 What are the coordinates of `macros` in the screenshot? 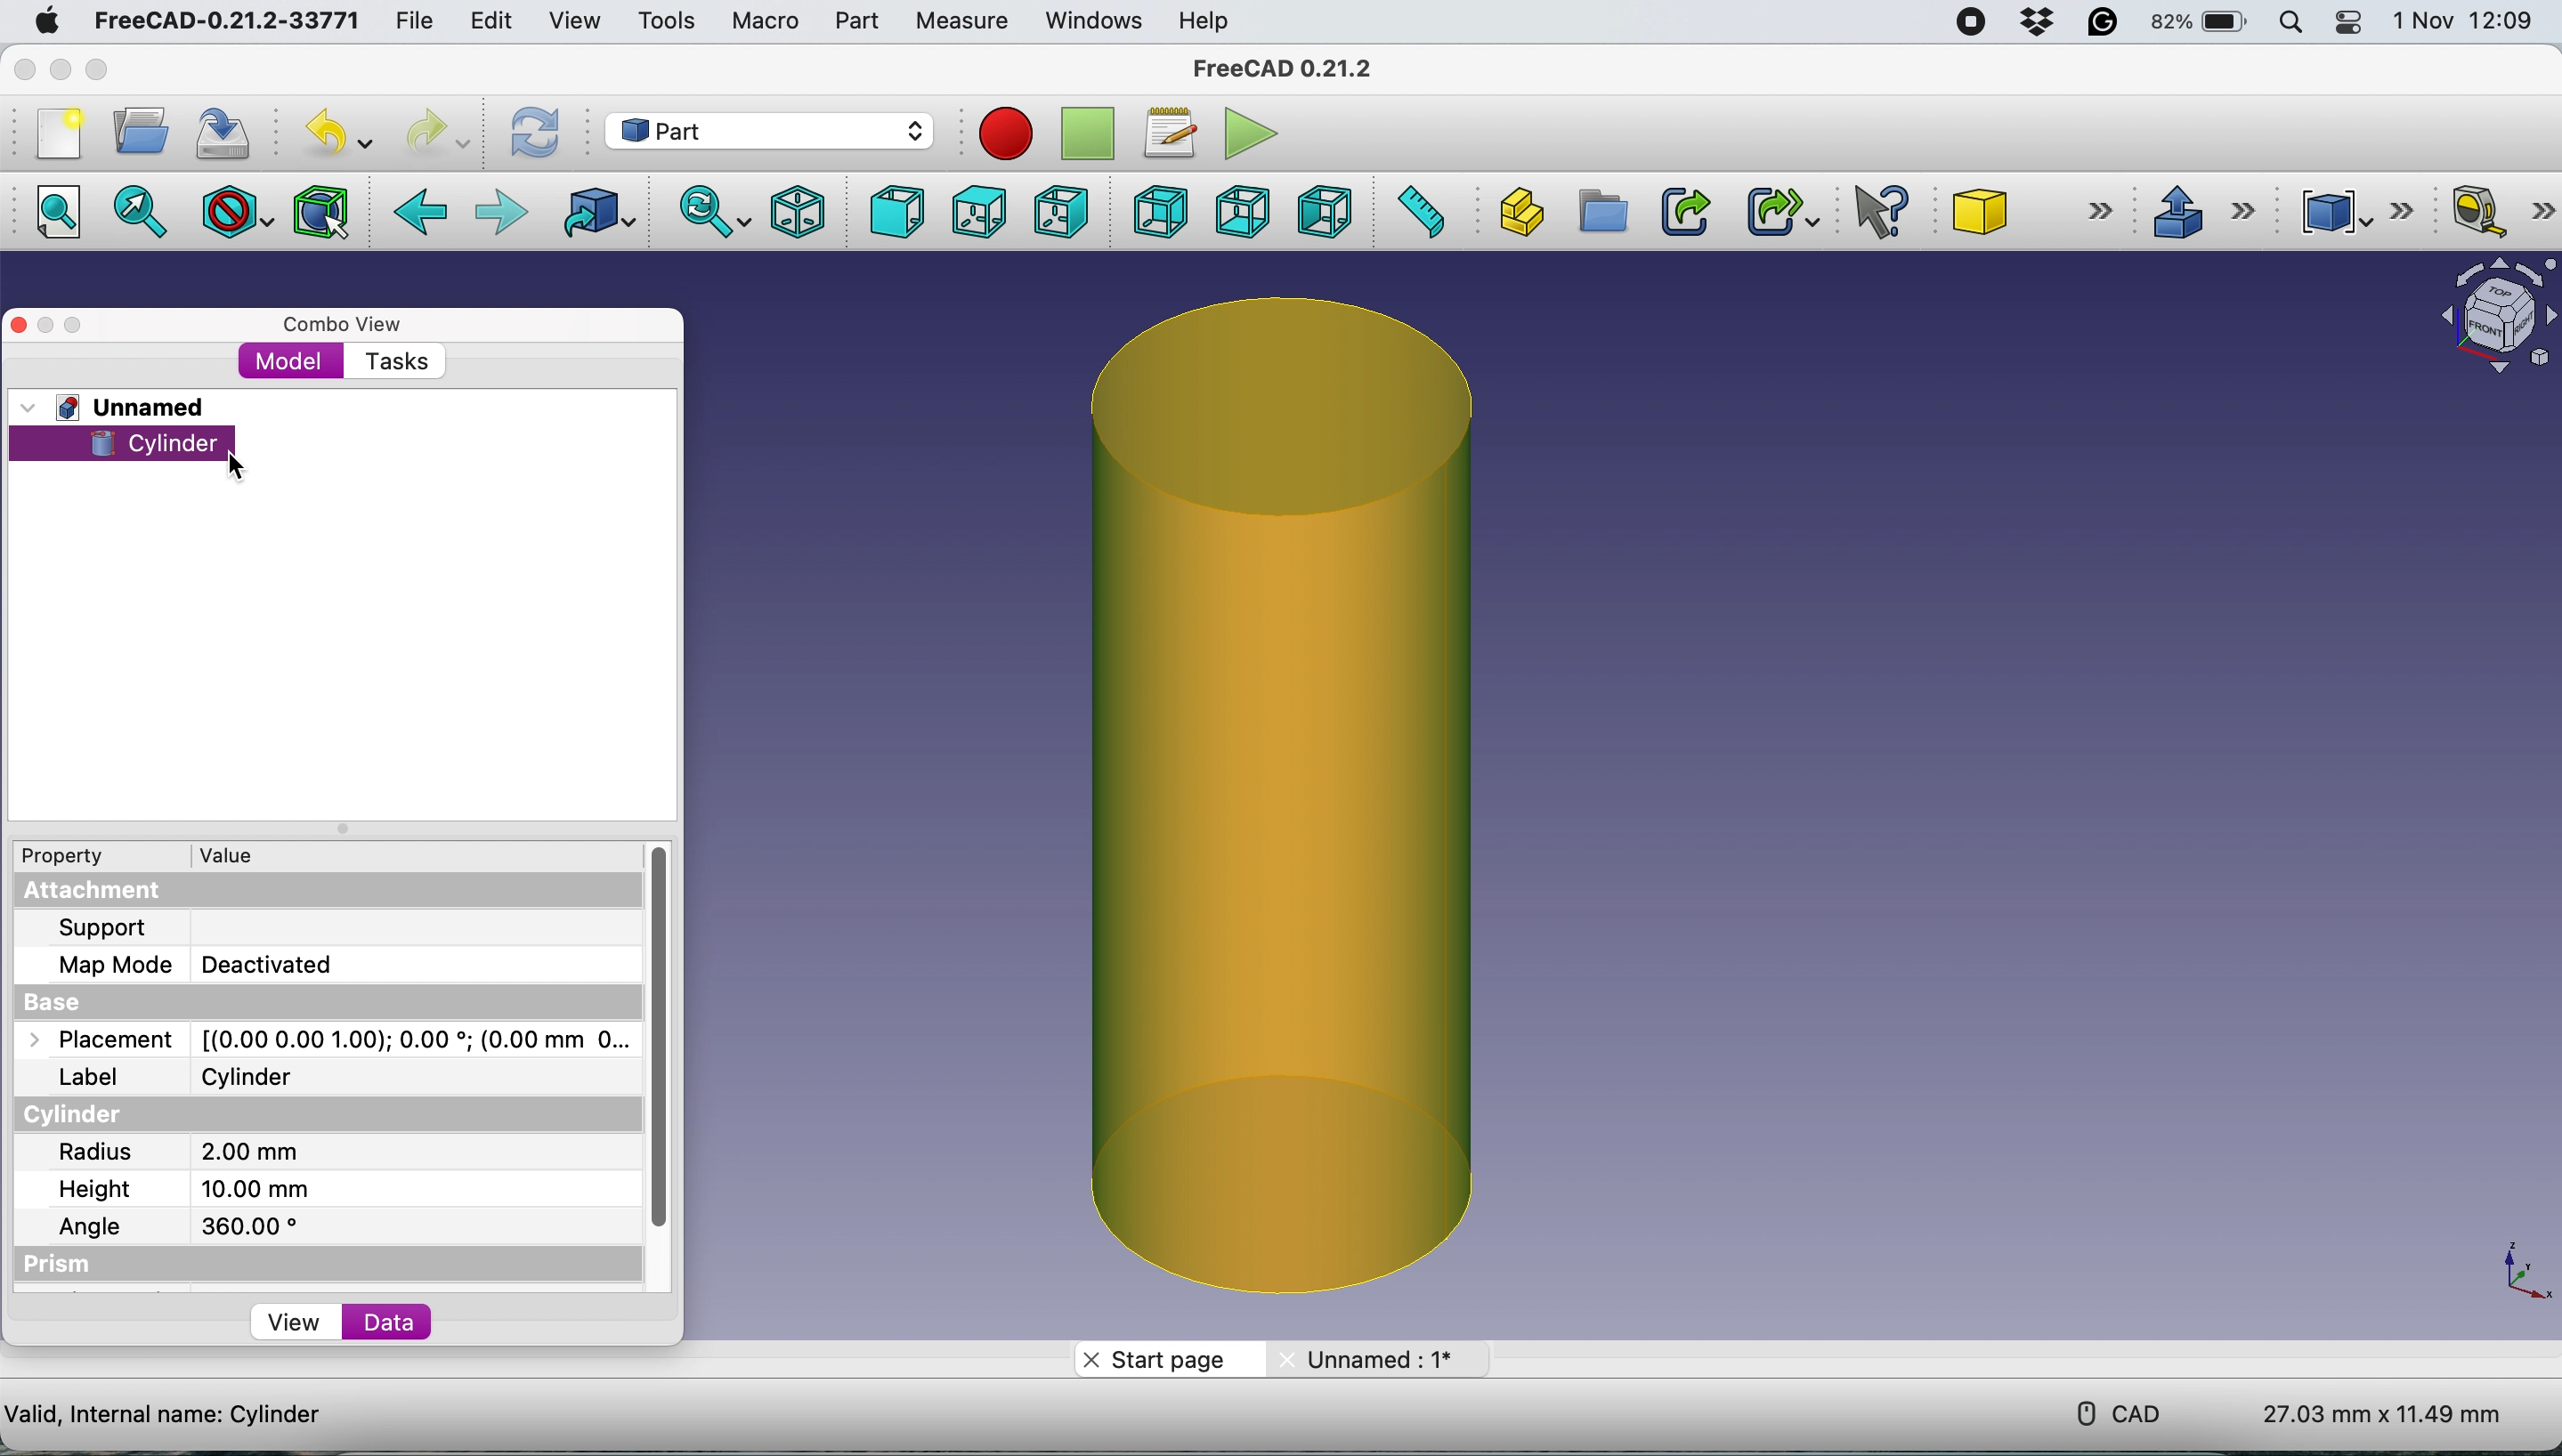 It's located at (1168, 135).